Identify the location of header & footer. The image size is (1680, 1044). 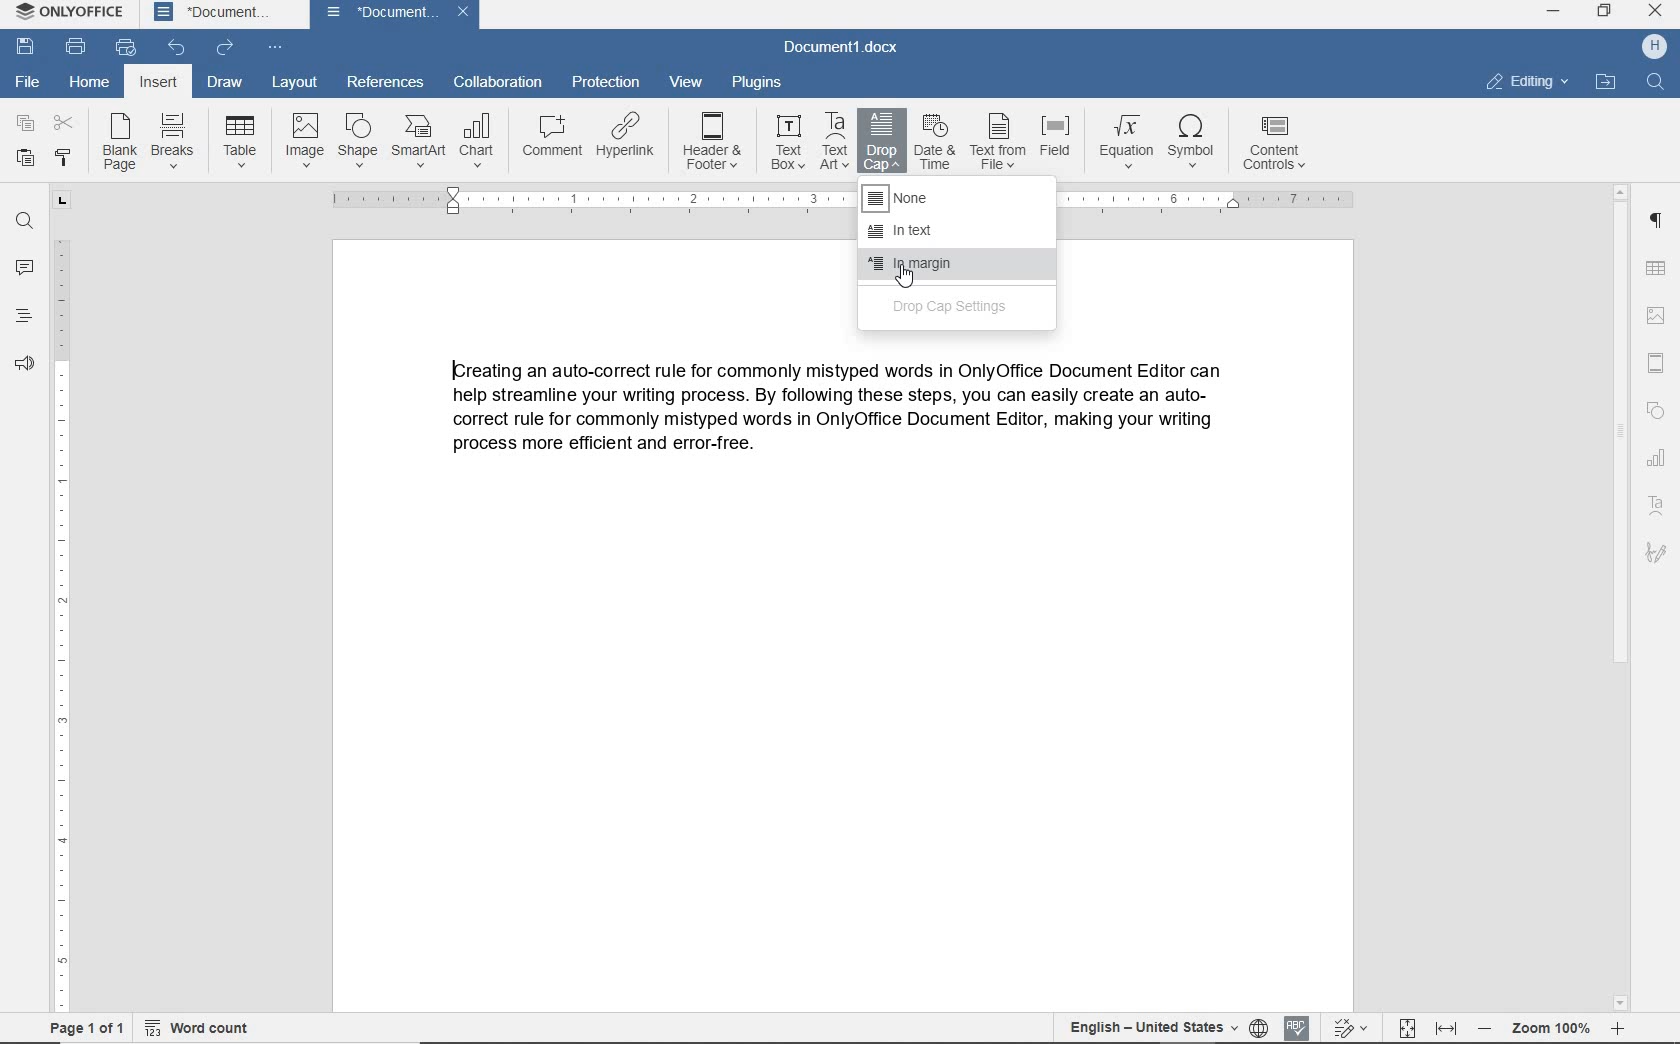
(1660, 359).